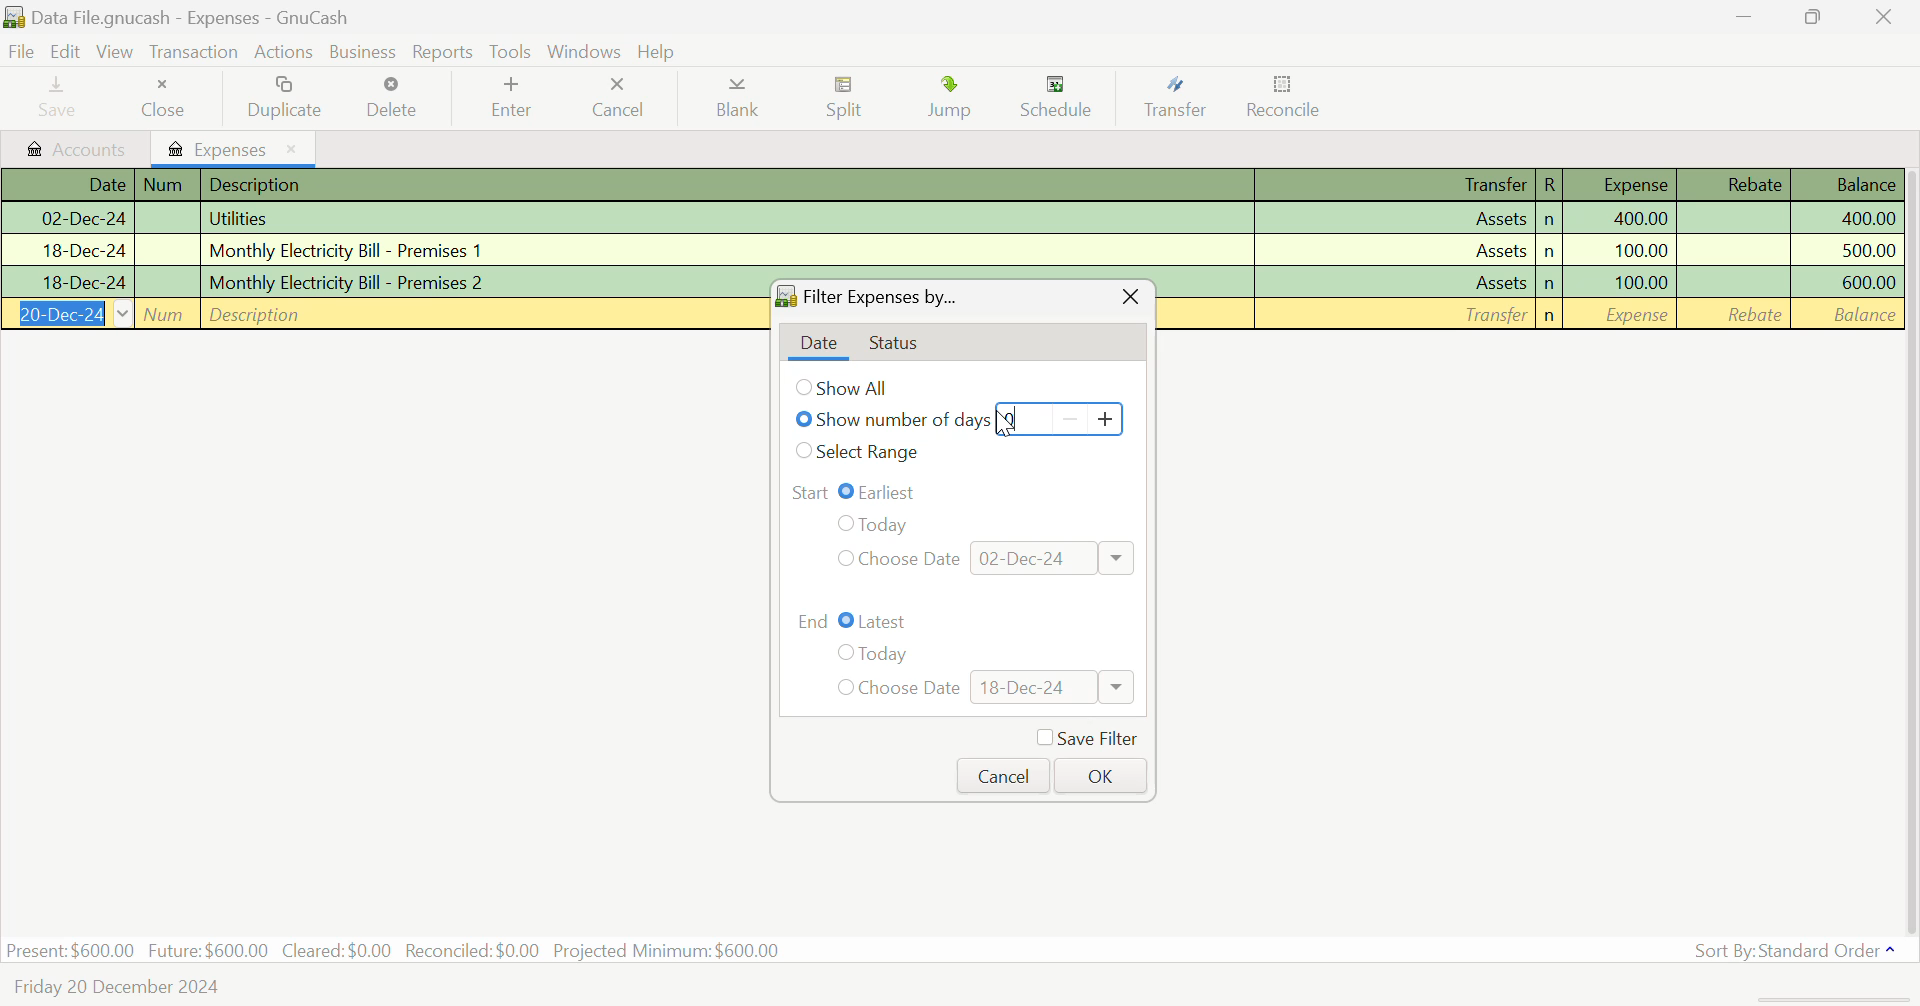 This screenshot has height=1006, width=1920. Describe the element at coordinates (850, 388) in the screenshot. I see `Show All` at that location.